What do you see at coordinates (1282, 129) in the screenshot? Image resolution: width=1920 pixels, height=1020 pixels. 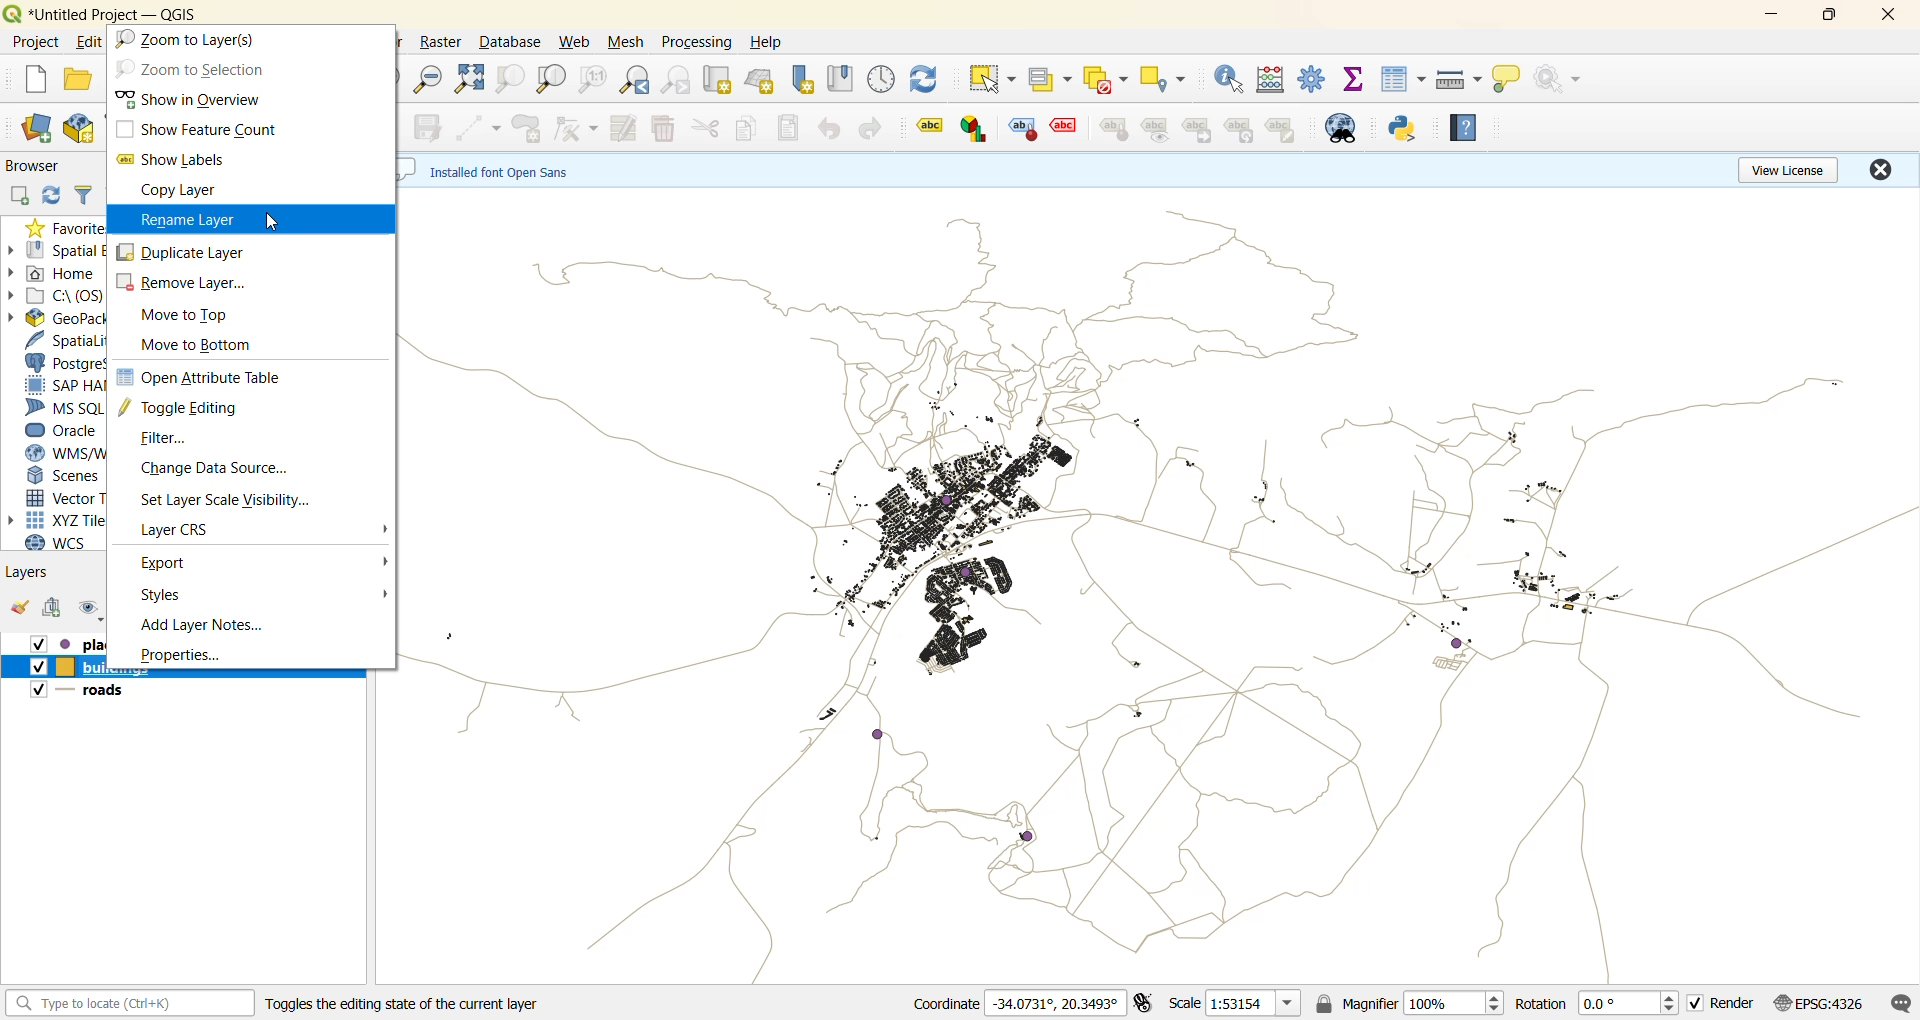 I see `note` at bounding box center [1282, 129].